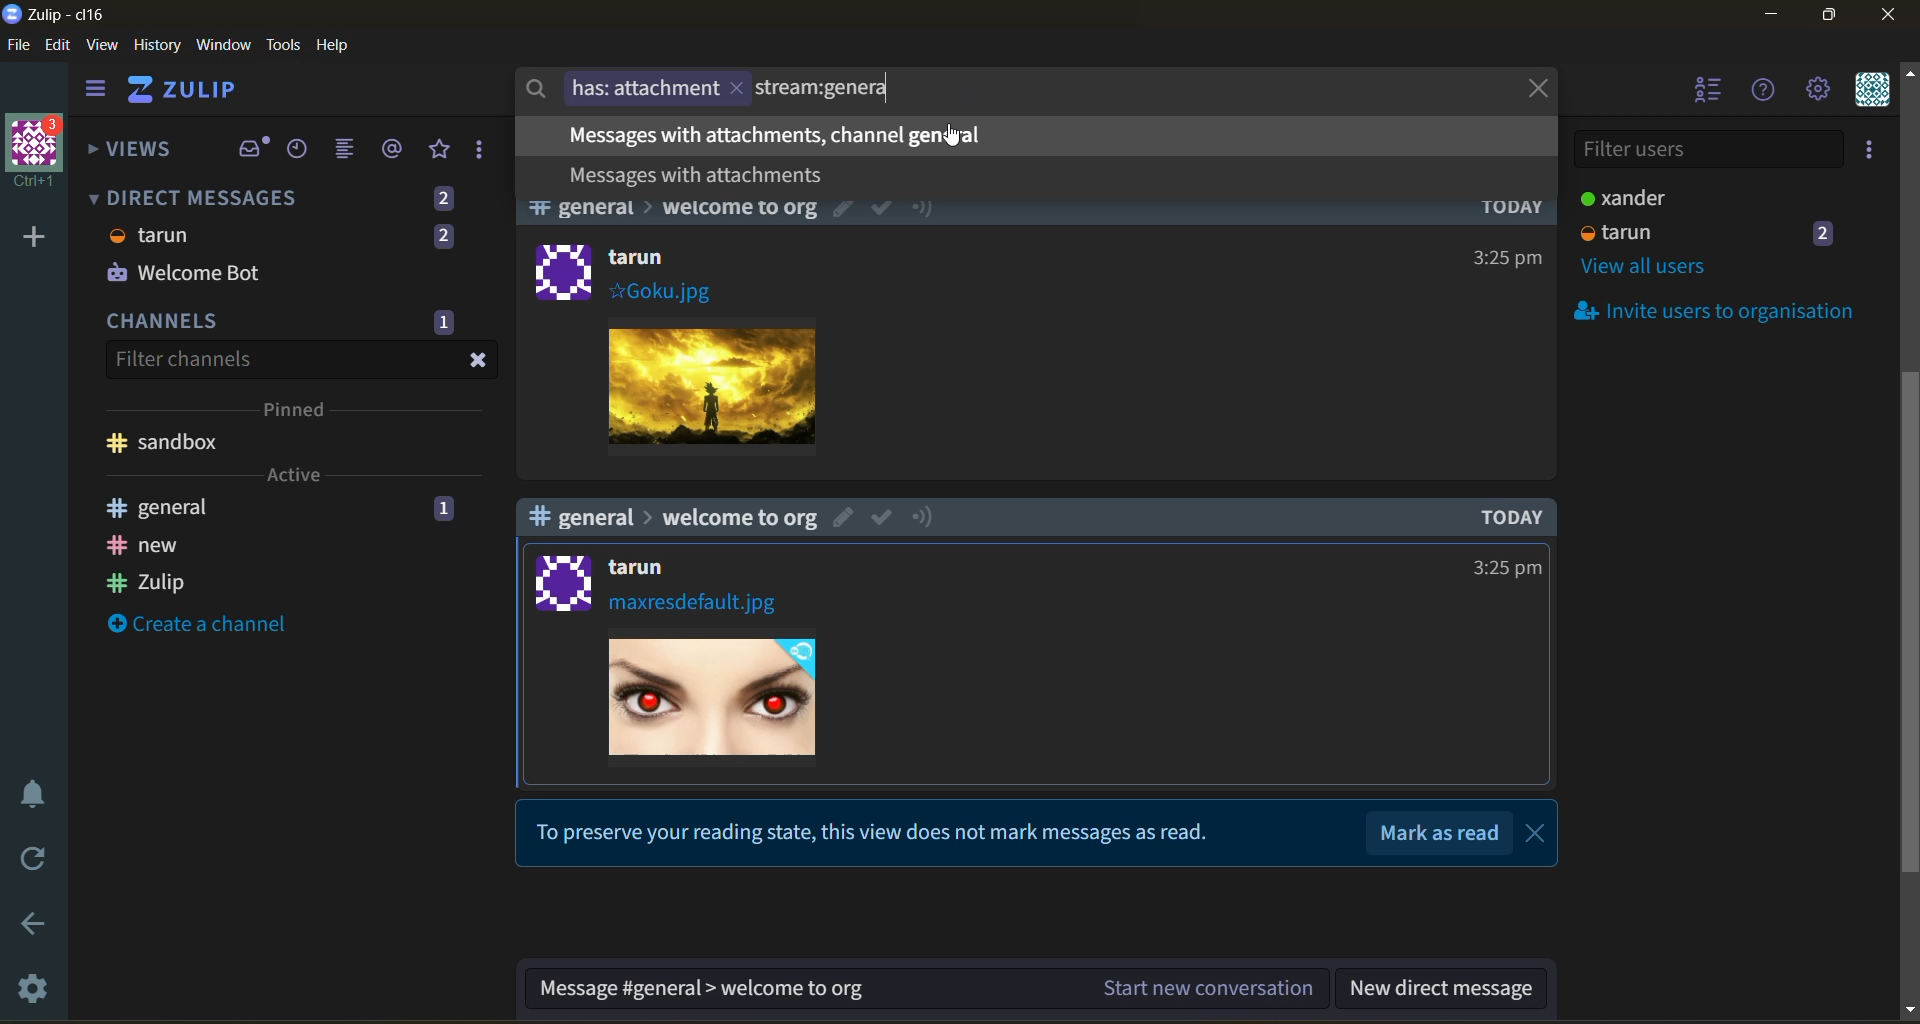  What do you see at coordinates (443, 322) in the screenshot?
I see `1` at bounding box center [443, 322].